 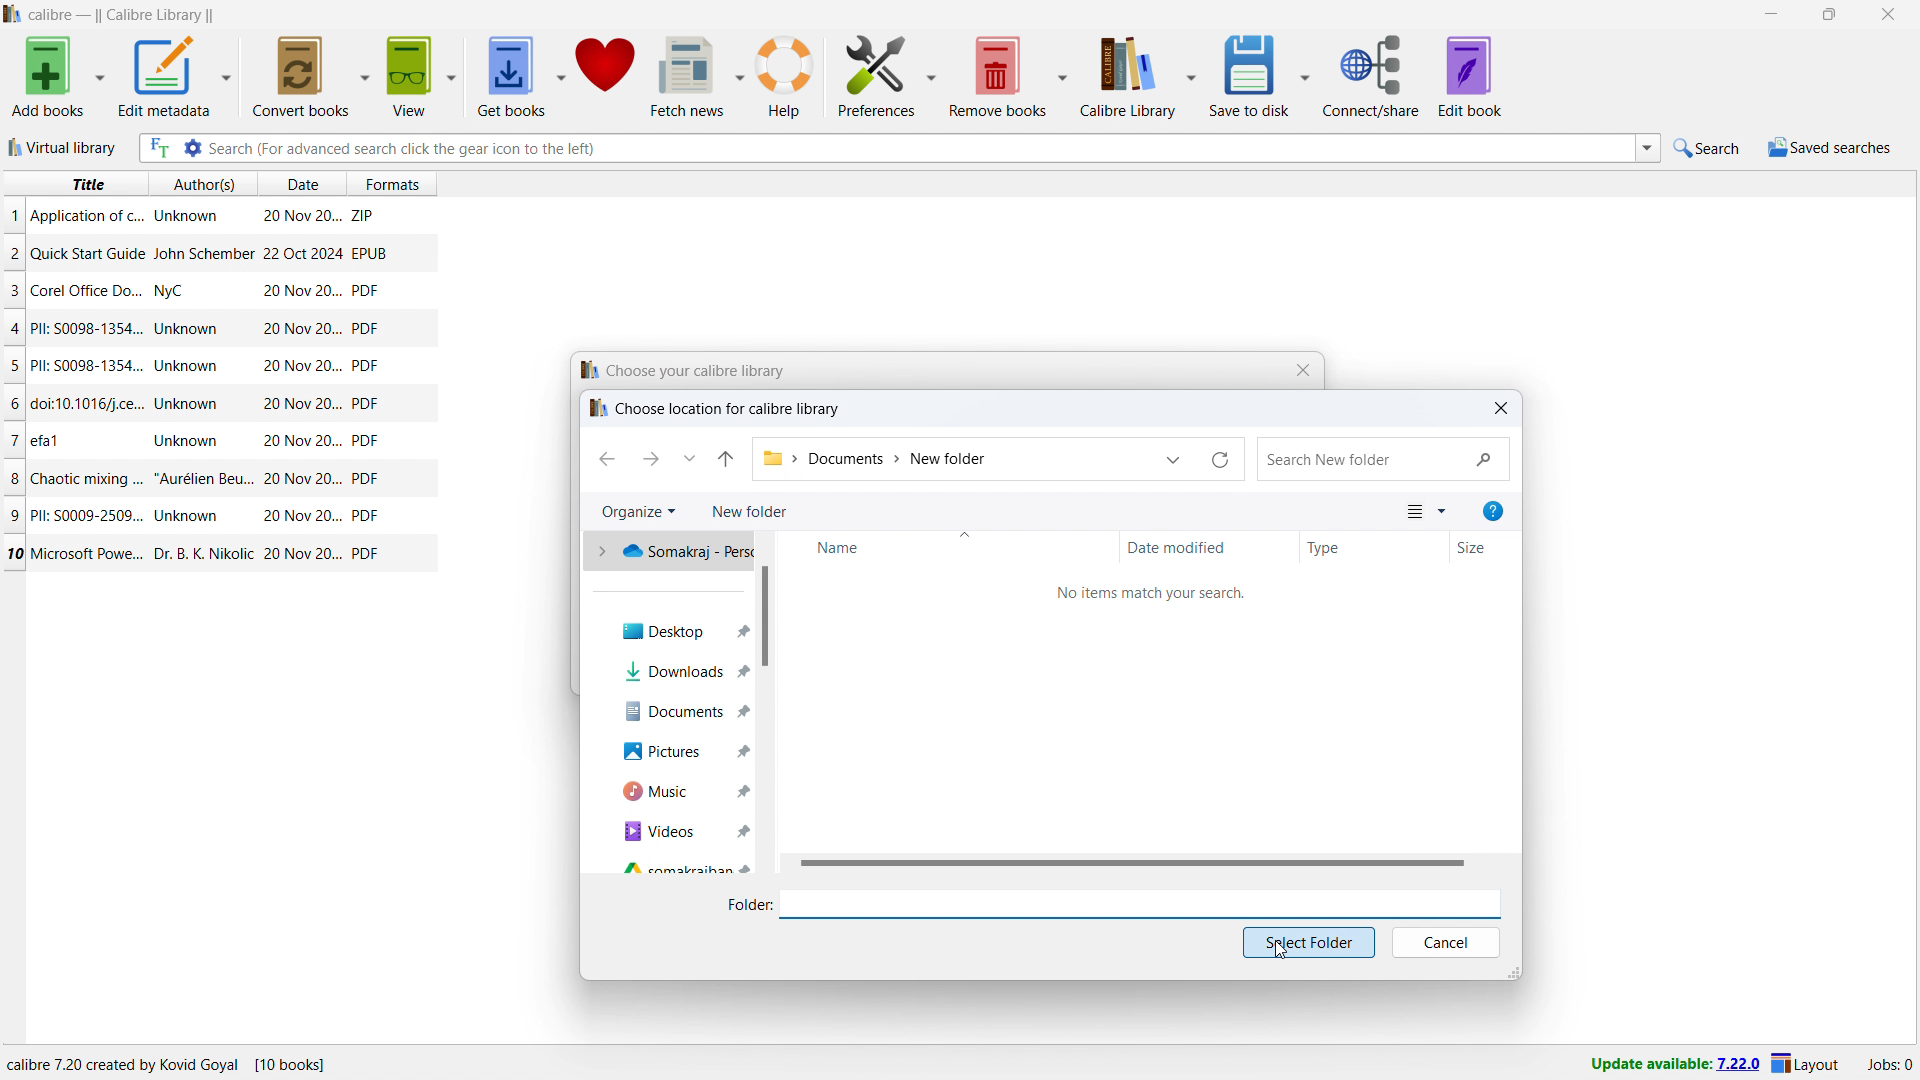 I want to click on help, so click(x=1495, y=510).